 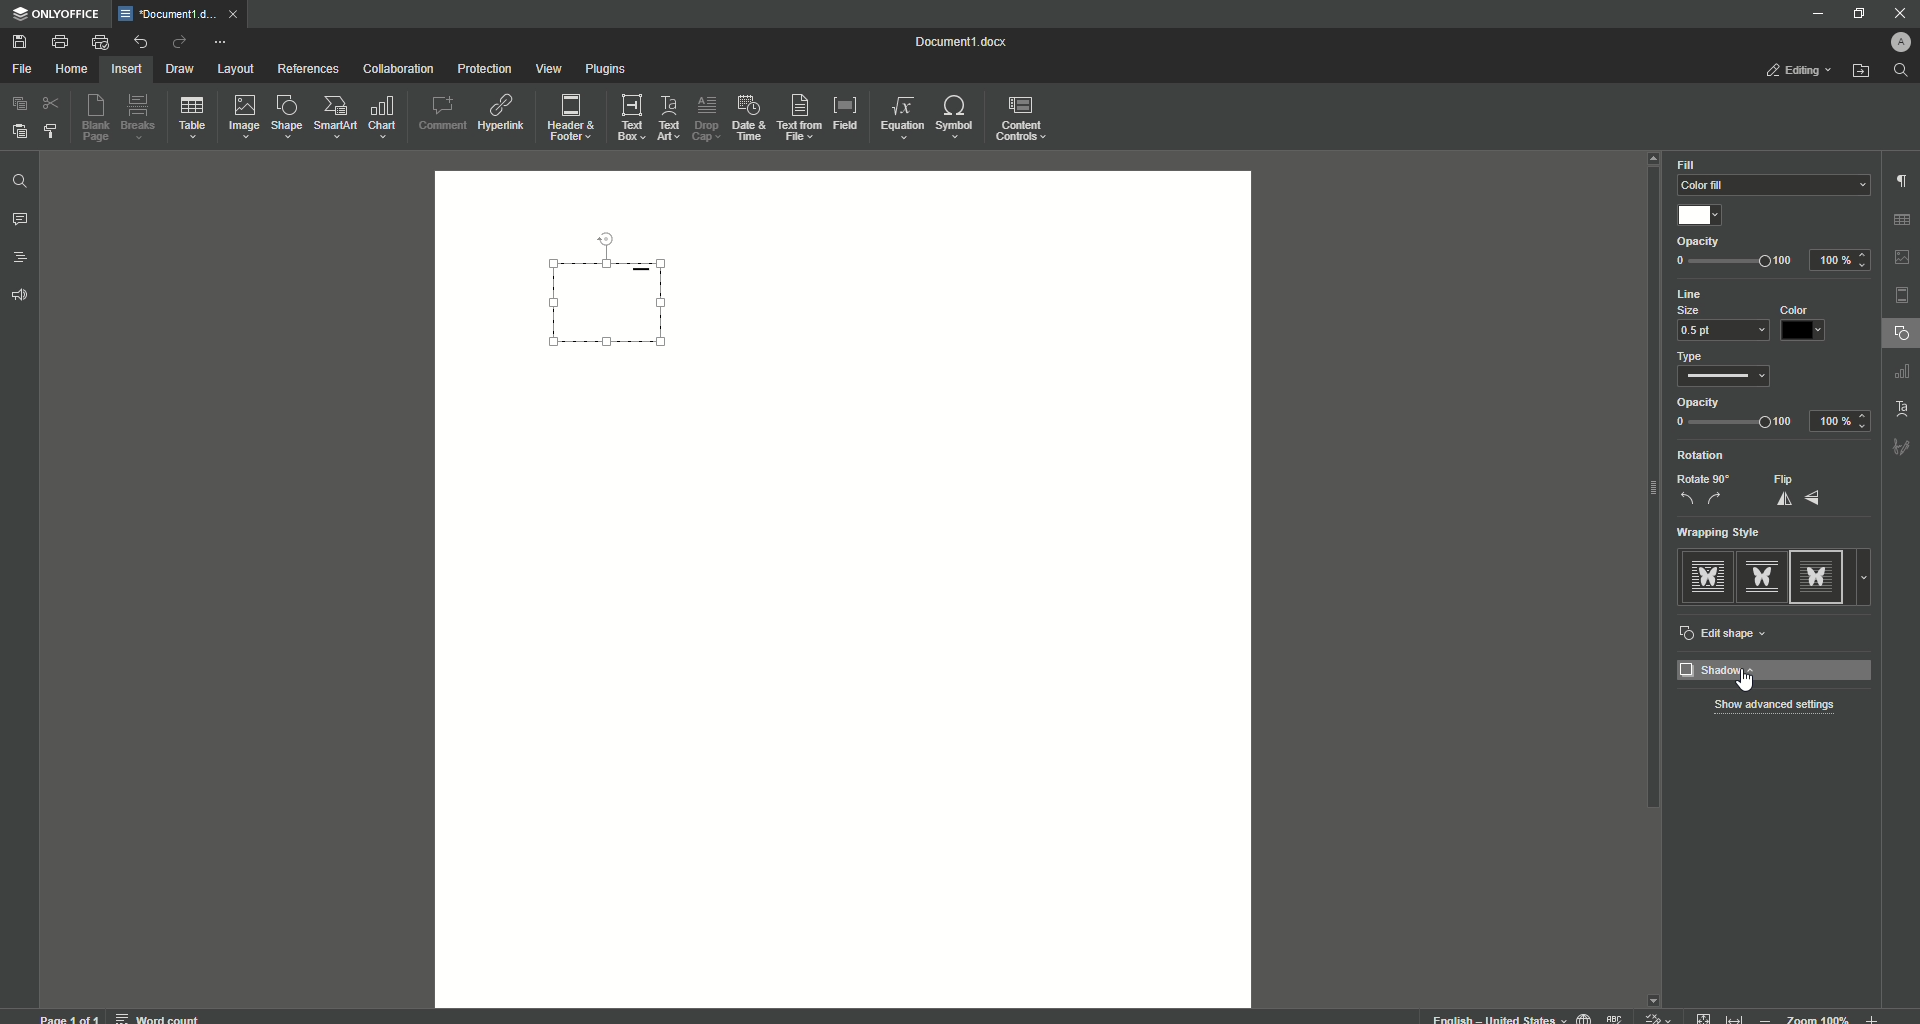 I want to click on 0.5 pt, so click(x=1720, y=331).